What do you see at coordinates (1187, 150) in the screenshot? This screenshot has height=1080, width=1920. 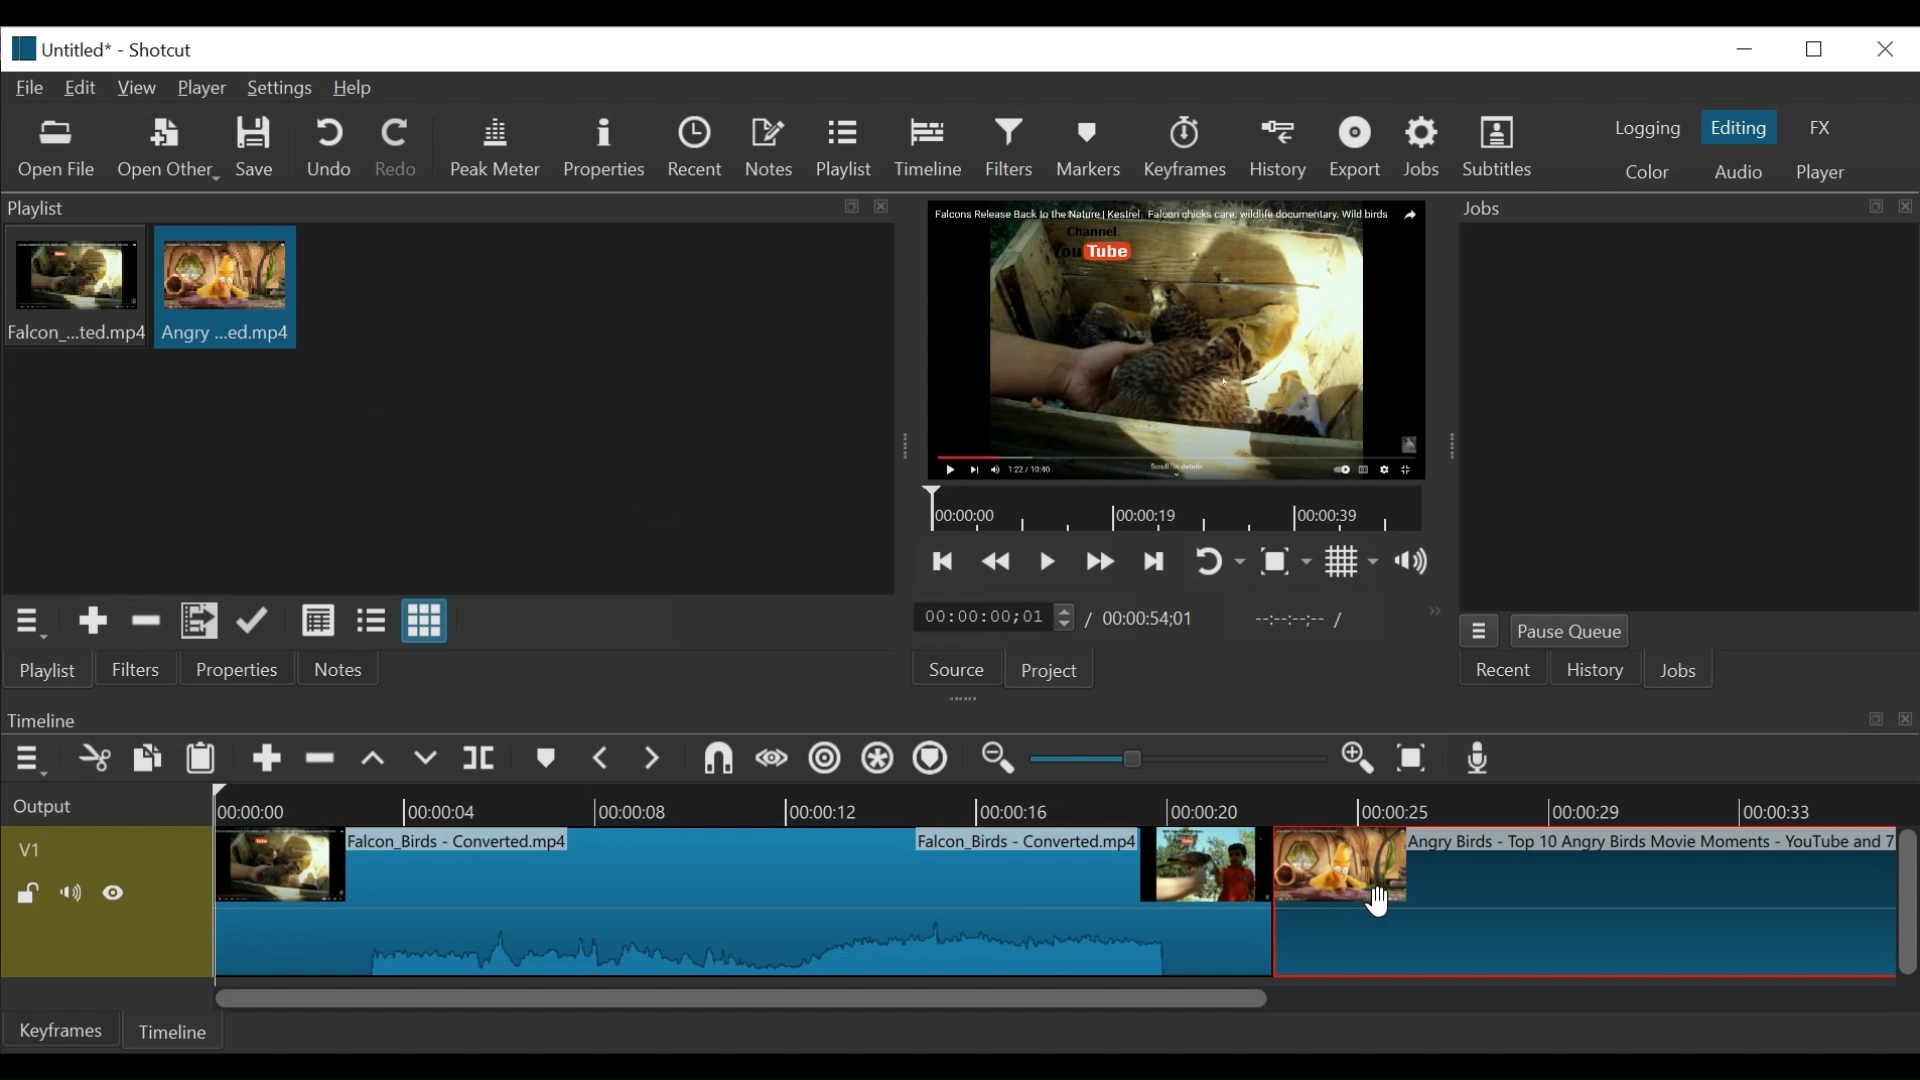 I see `keyframes` at bounding box center [1187, 150].